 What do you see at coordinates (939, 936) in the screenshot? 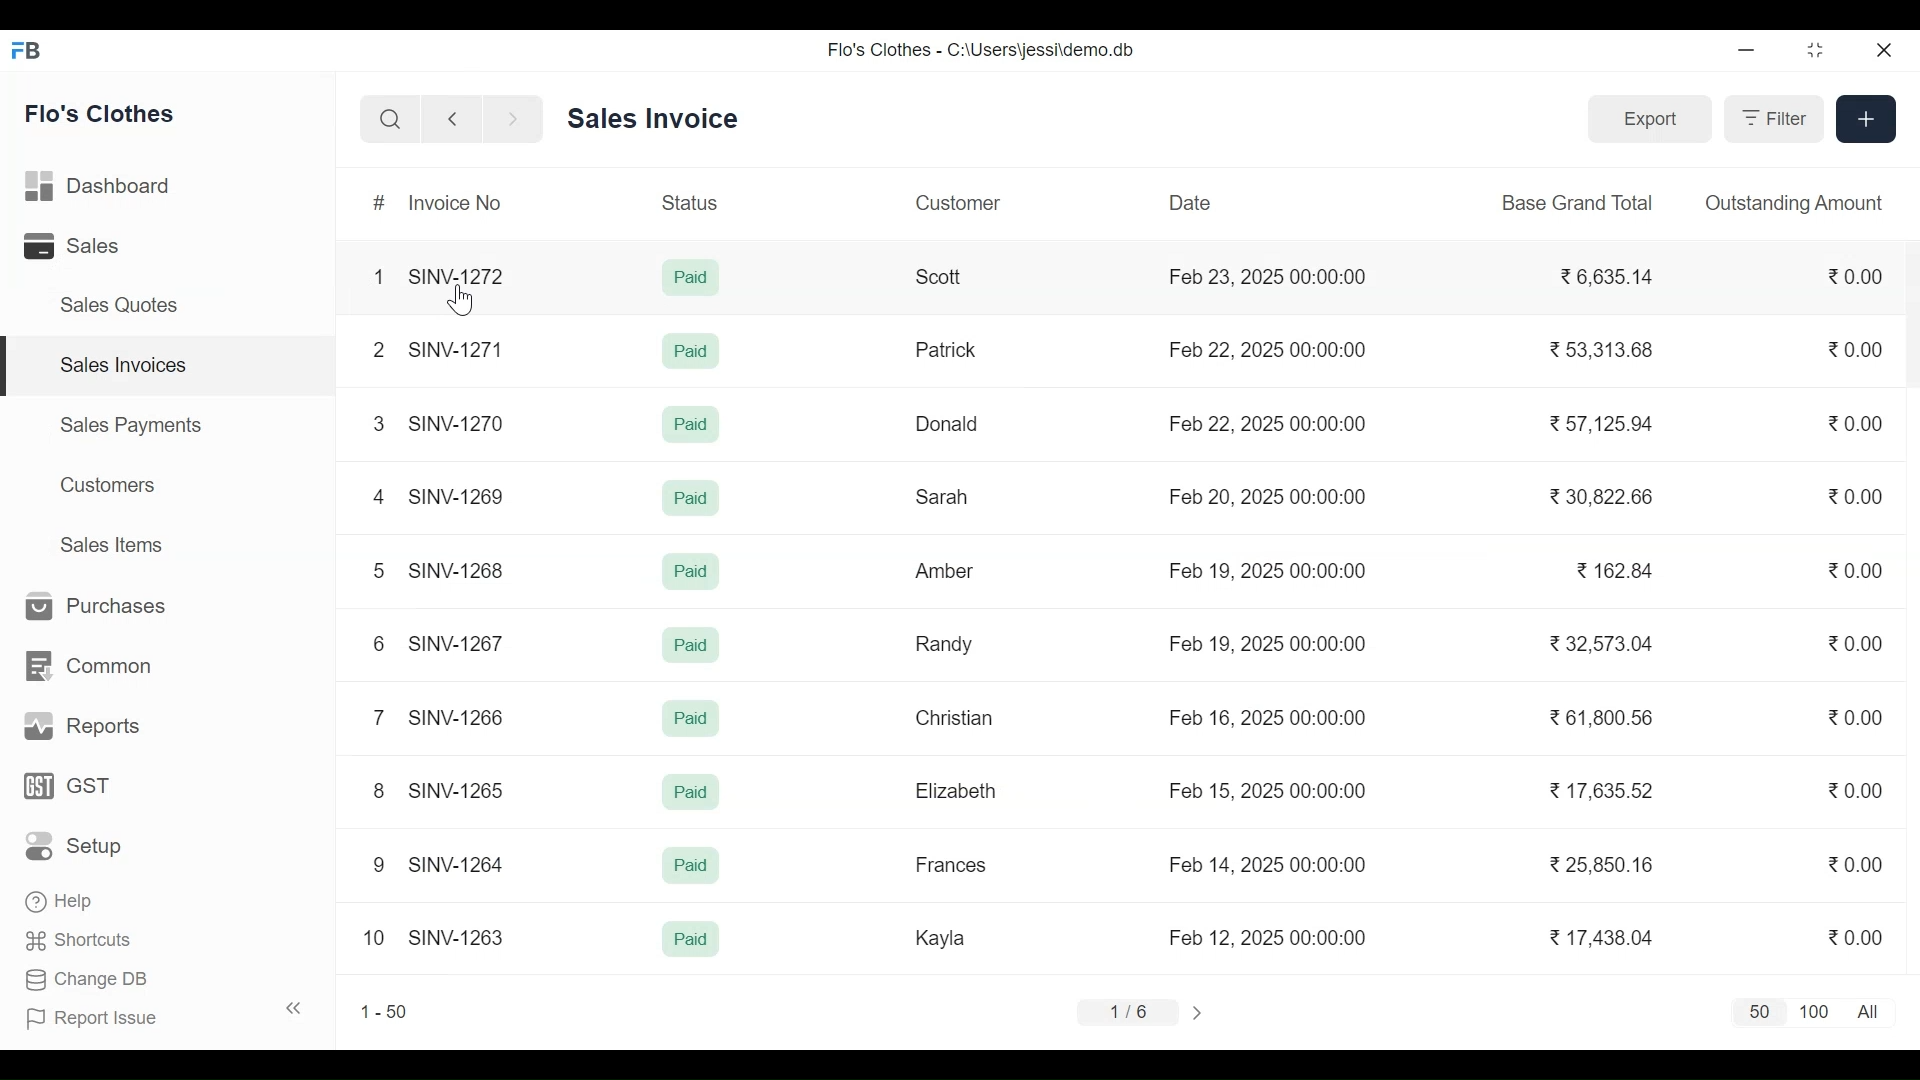
I see `Kayla` at bounding box center [939, 936].